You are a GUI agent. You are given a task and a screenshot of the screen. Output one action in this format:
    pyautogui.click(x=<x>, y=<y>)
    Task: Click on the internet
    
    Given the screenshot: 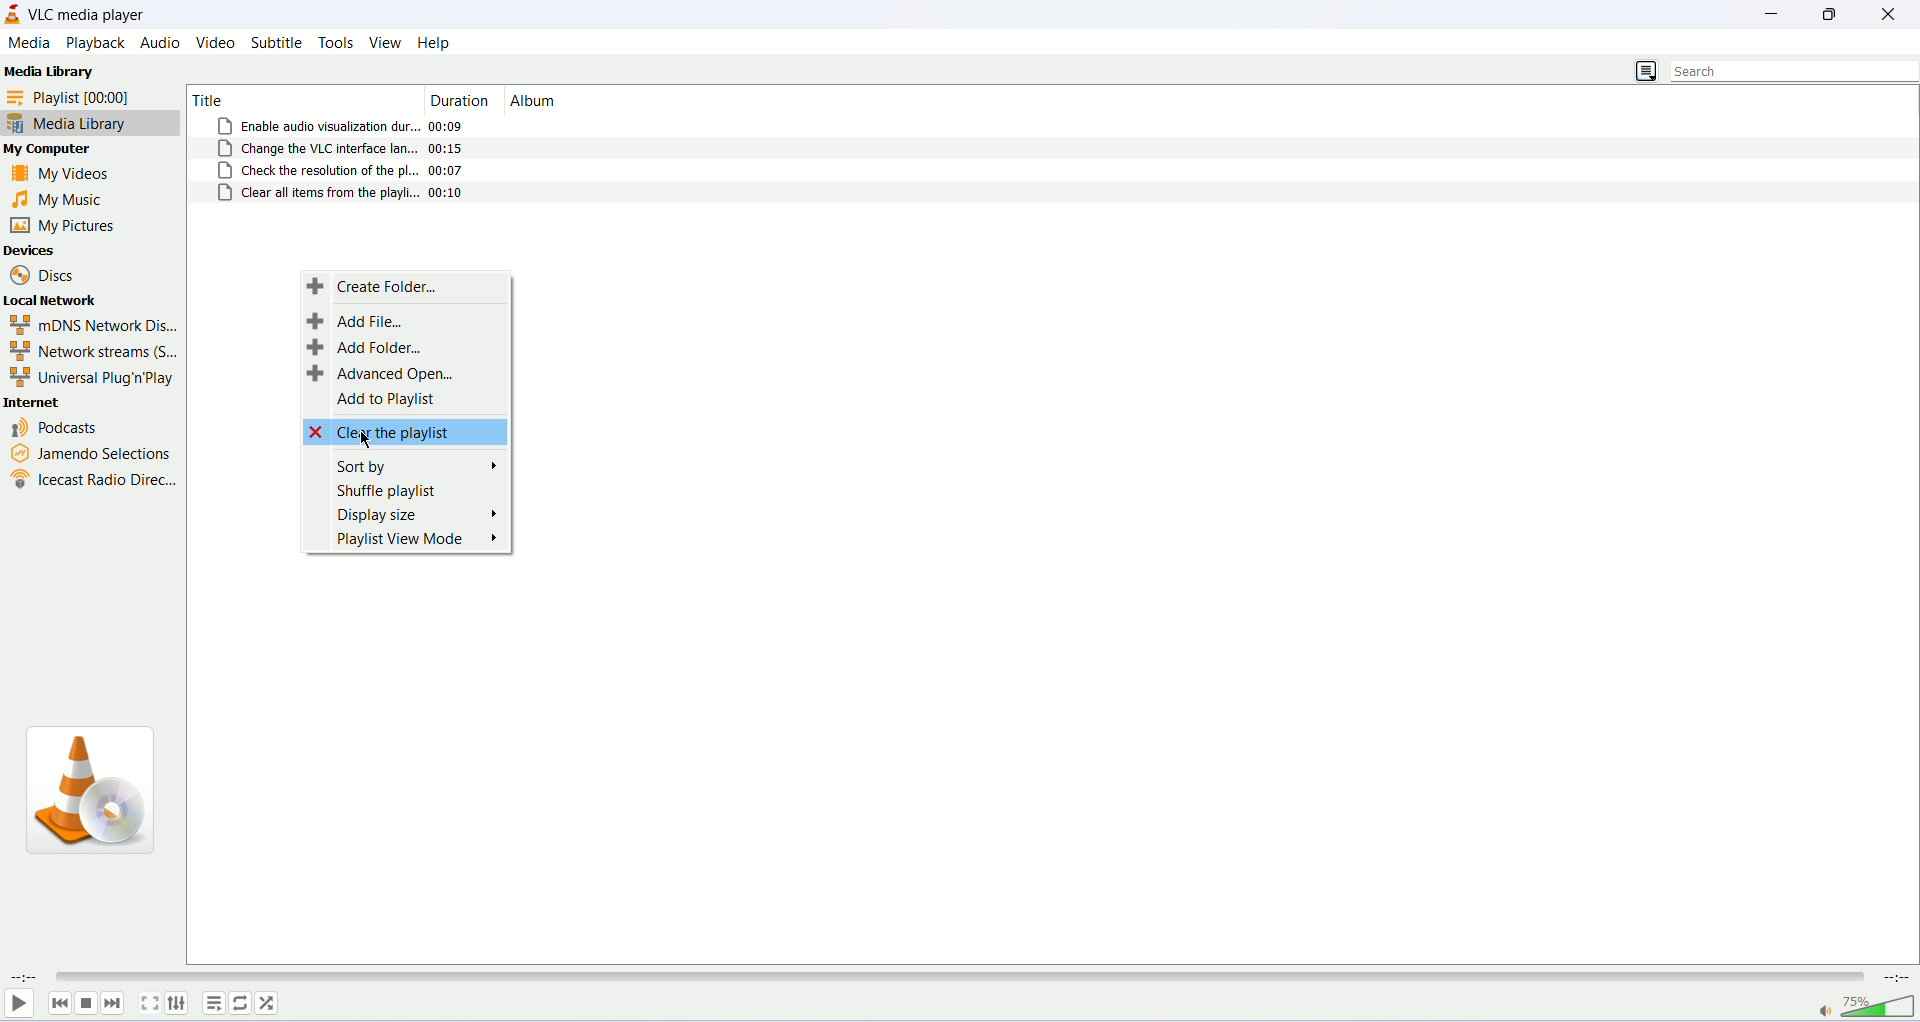 What is the action you would take?
    pyautogui.click(x=34, y=402)
    